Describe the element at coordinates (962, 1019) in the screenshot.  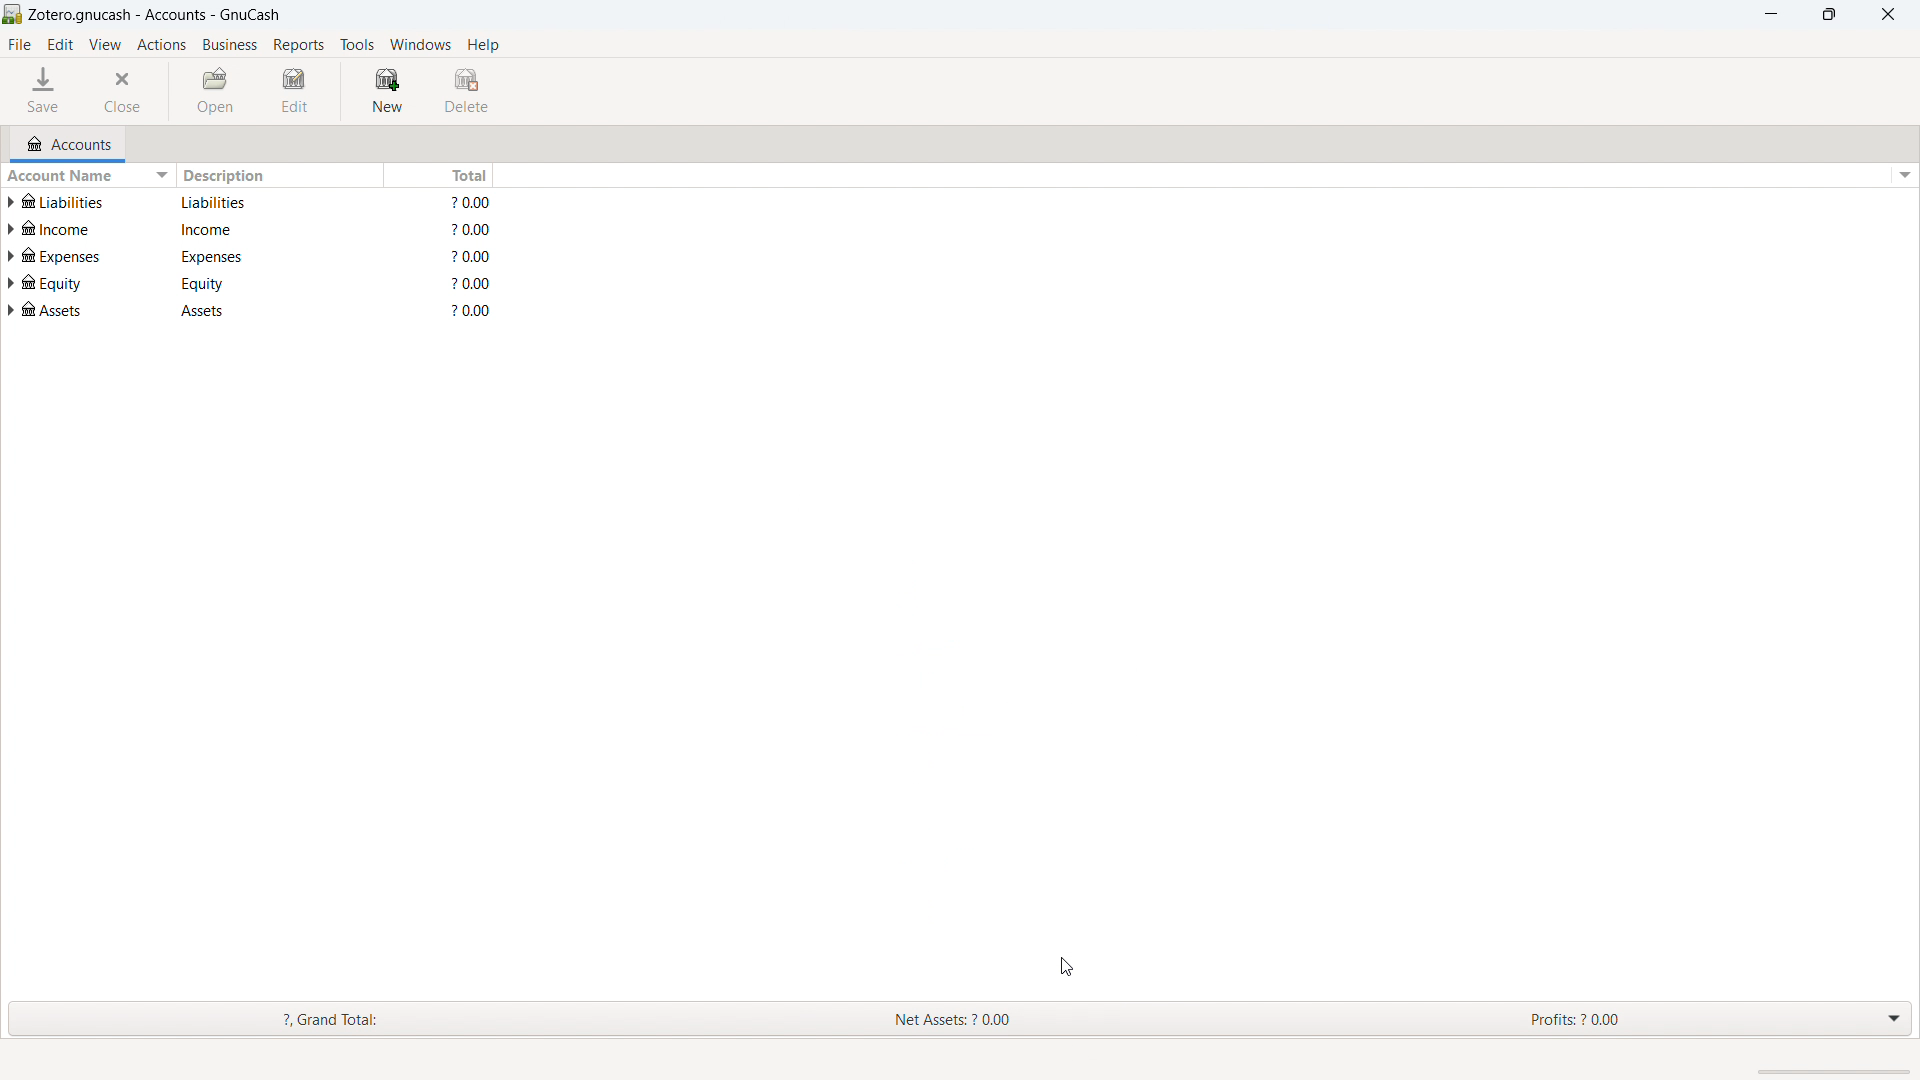
I see `Net Assets: ? 0.00` at that location.